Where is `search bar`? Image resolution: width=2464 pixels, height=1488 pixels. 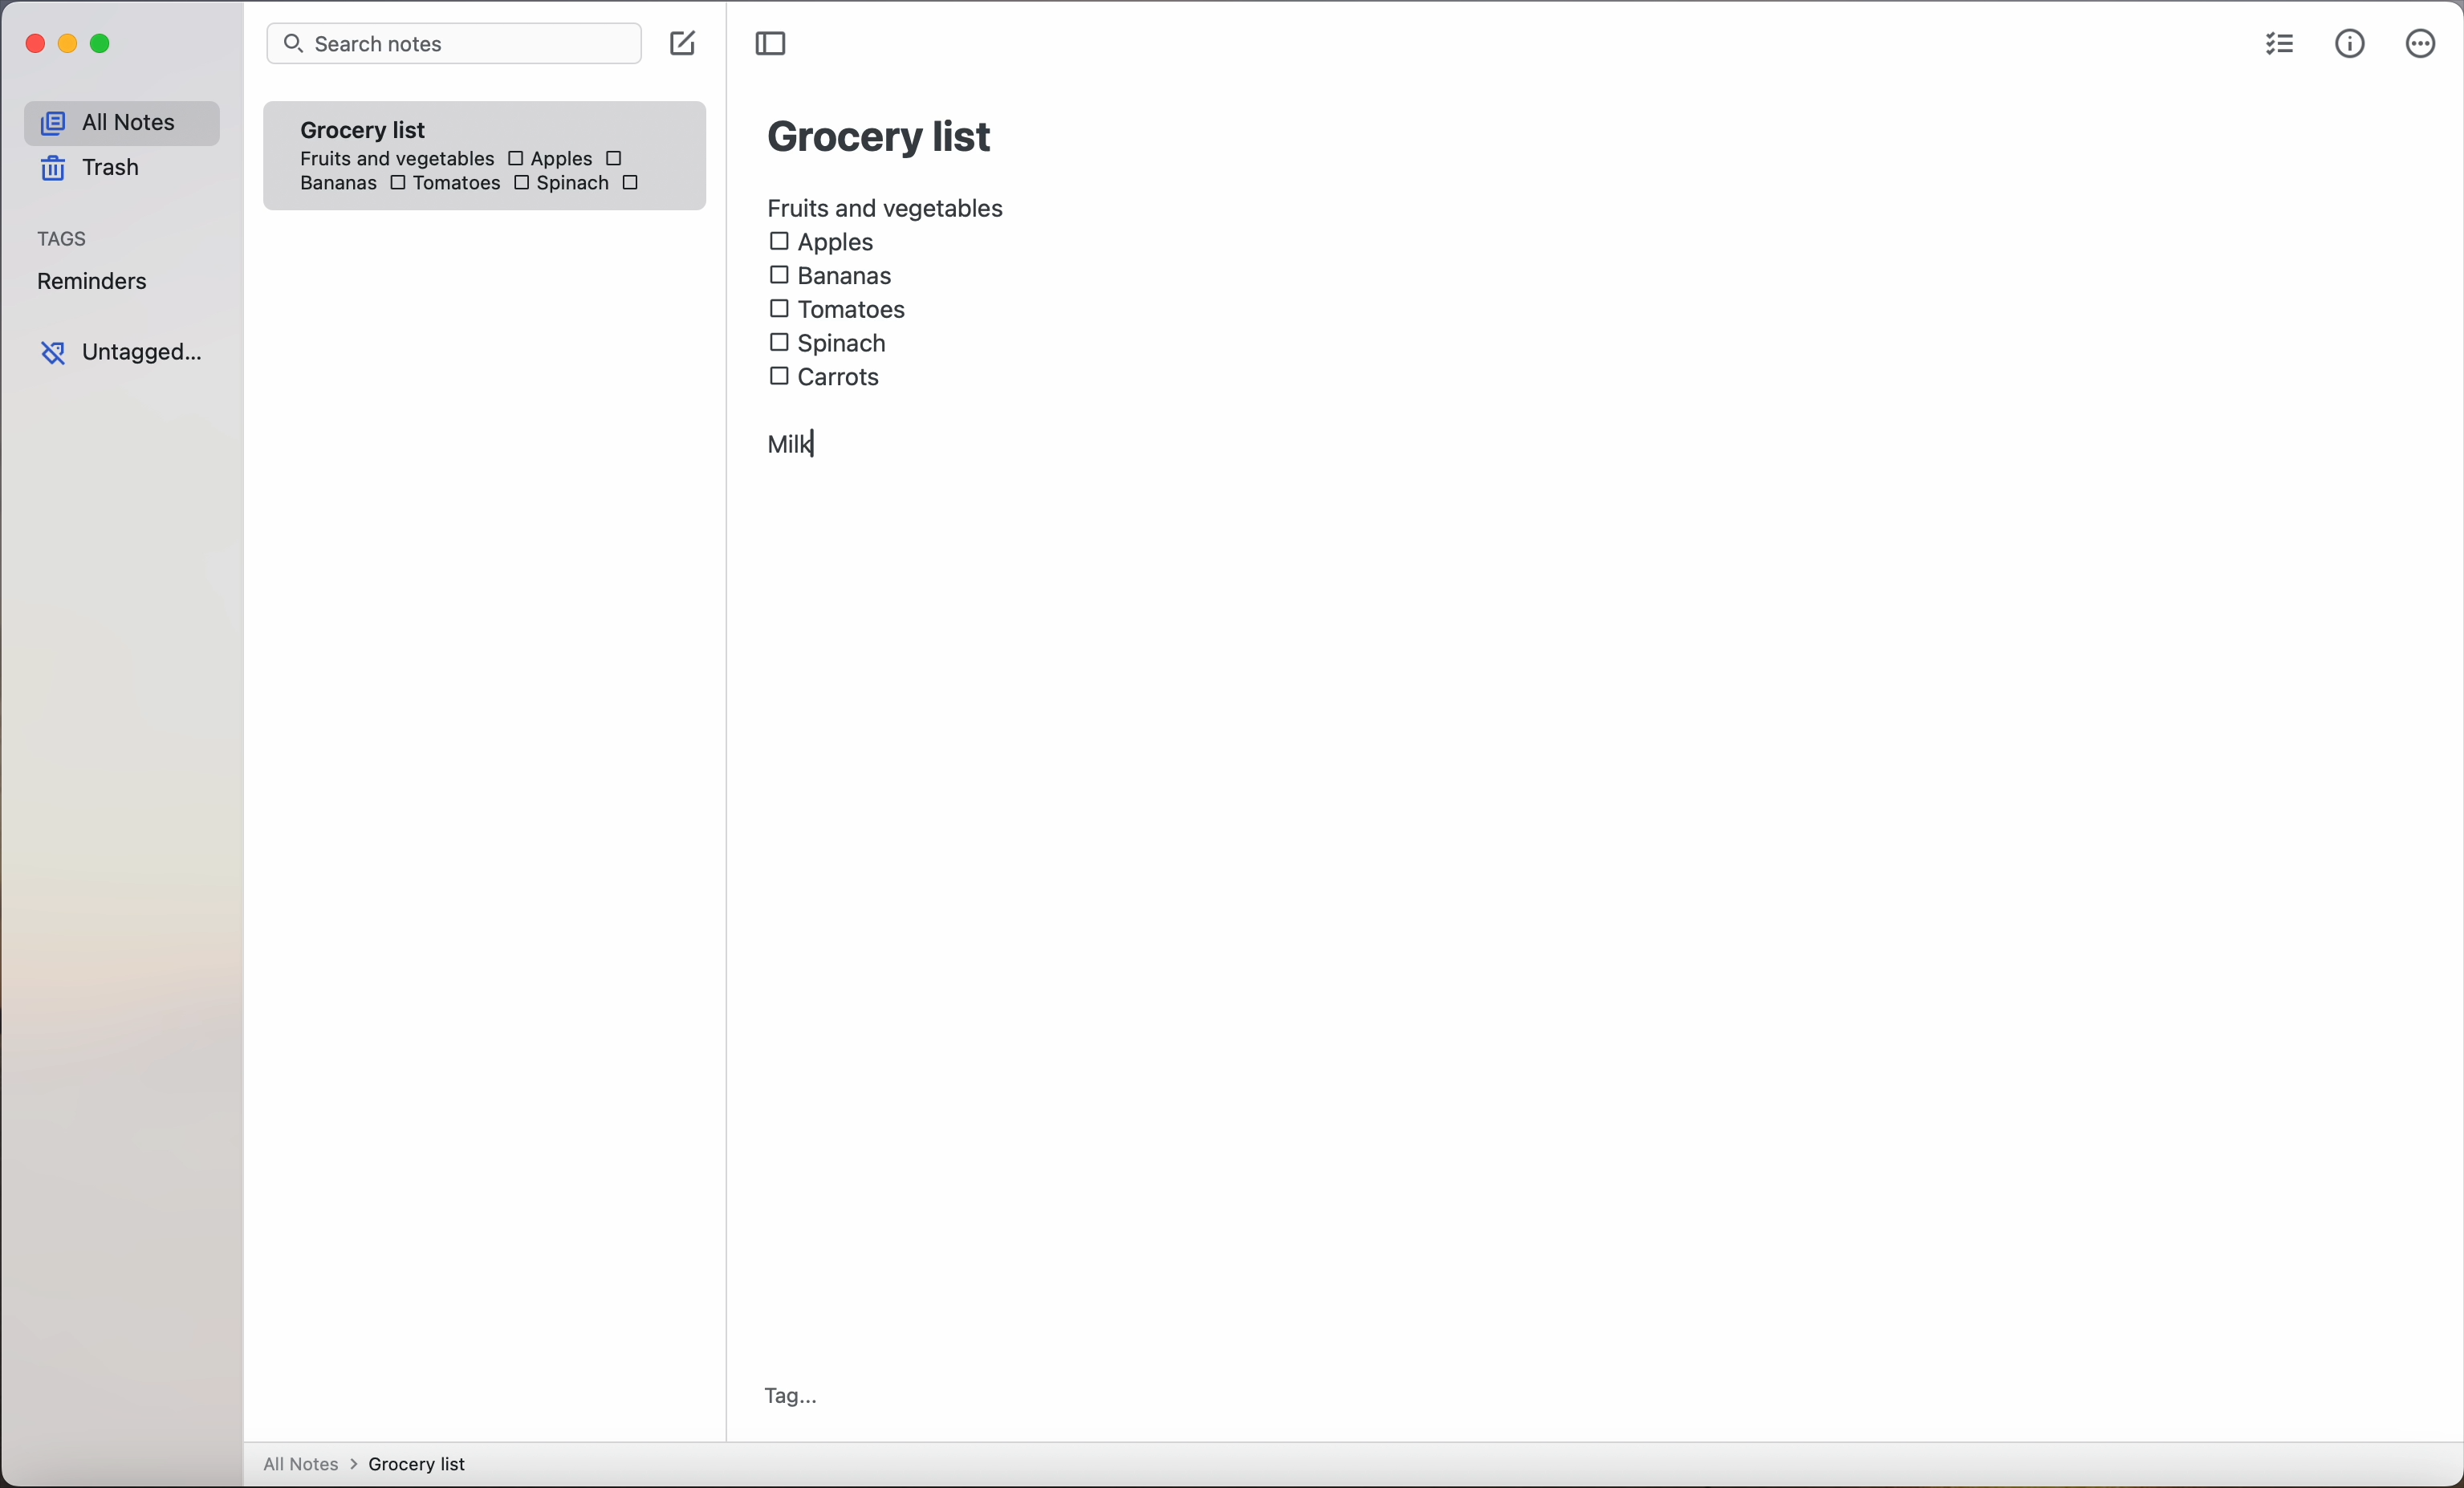
search bar is located at coordinates (453, 45).